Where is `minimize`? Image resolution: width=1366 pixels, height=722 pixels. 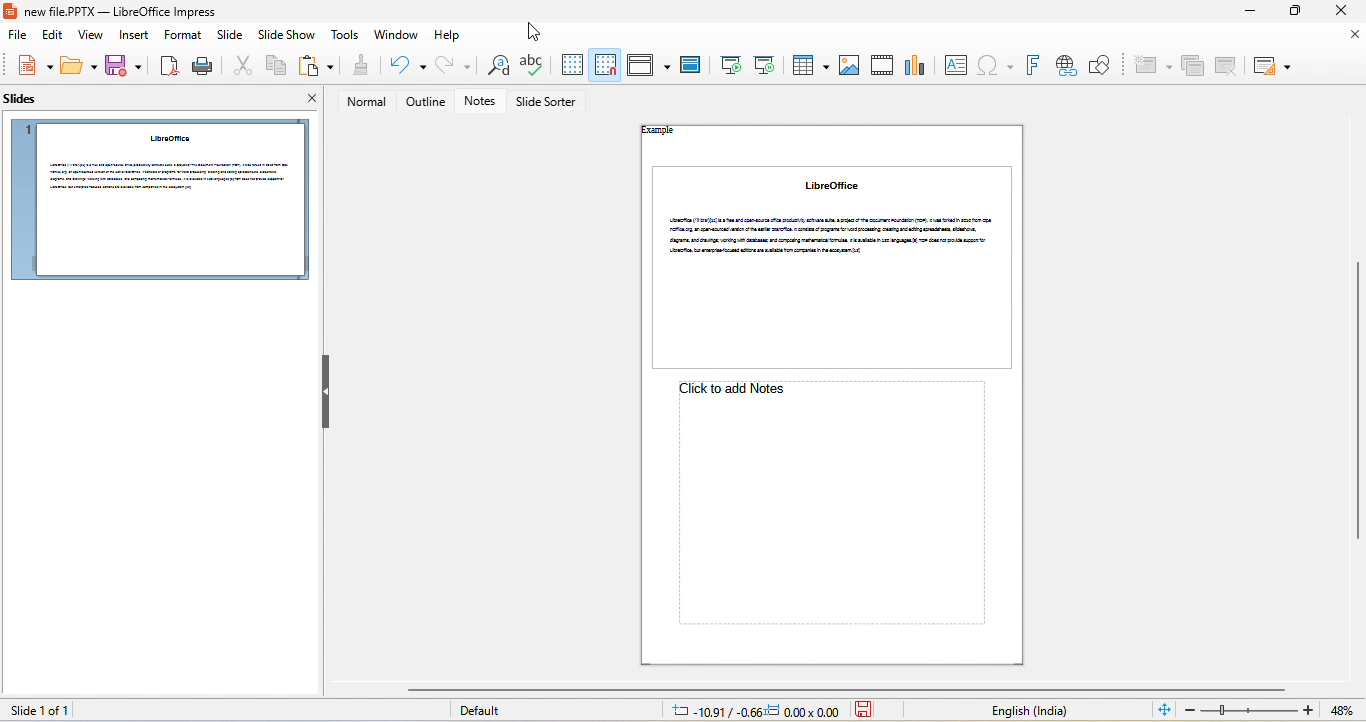 minimize is located at coordinates (1246, 13).